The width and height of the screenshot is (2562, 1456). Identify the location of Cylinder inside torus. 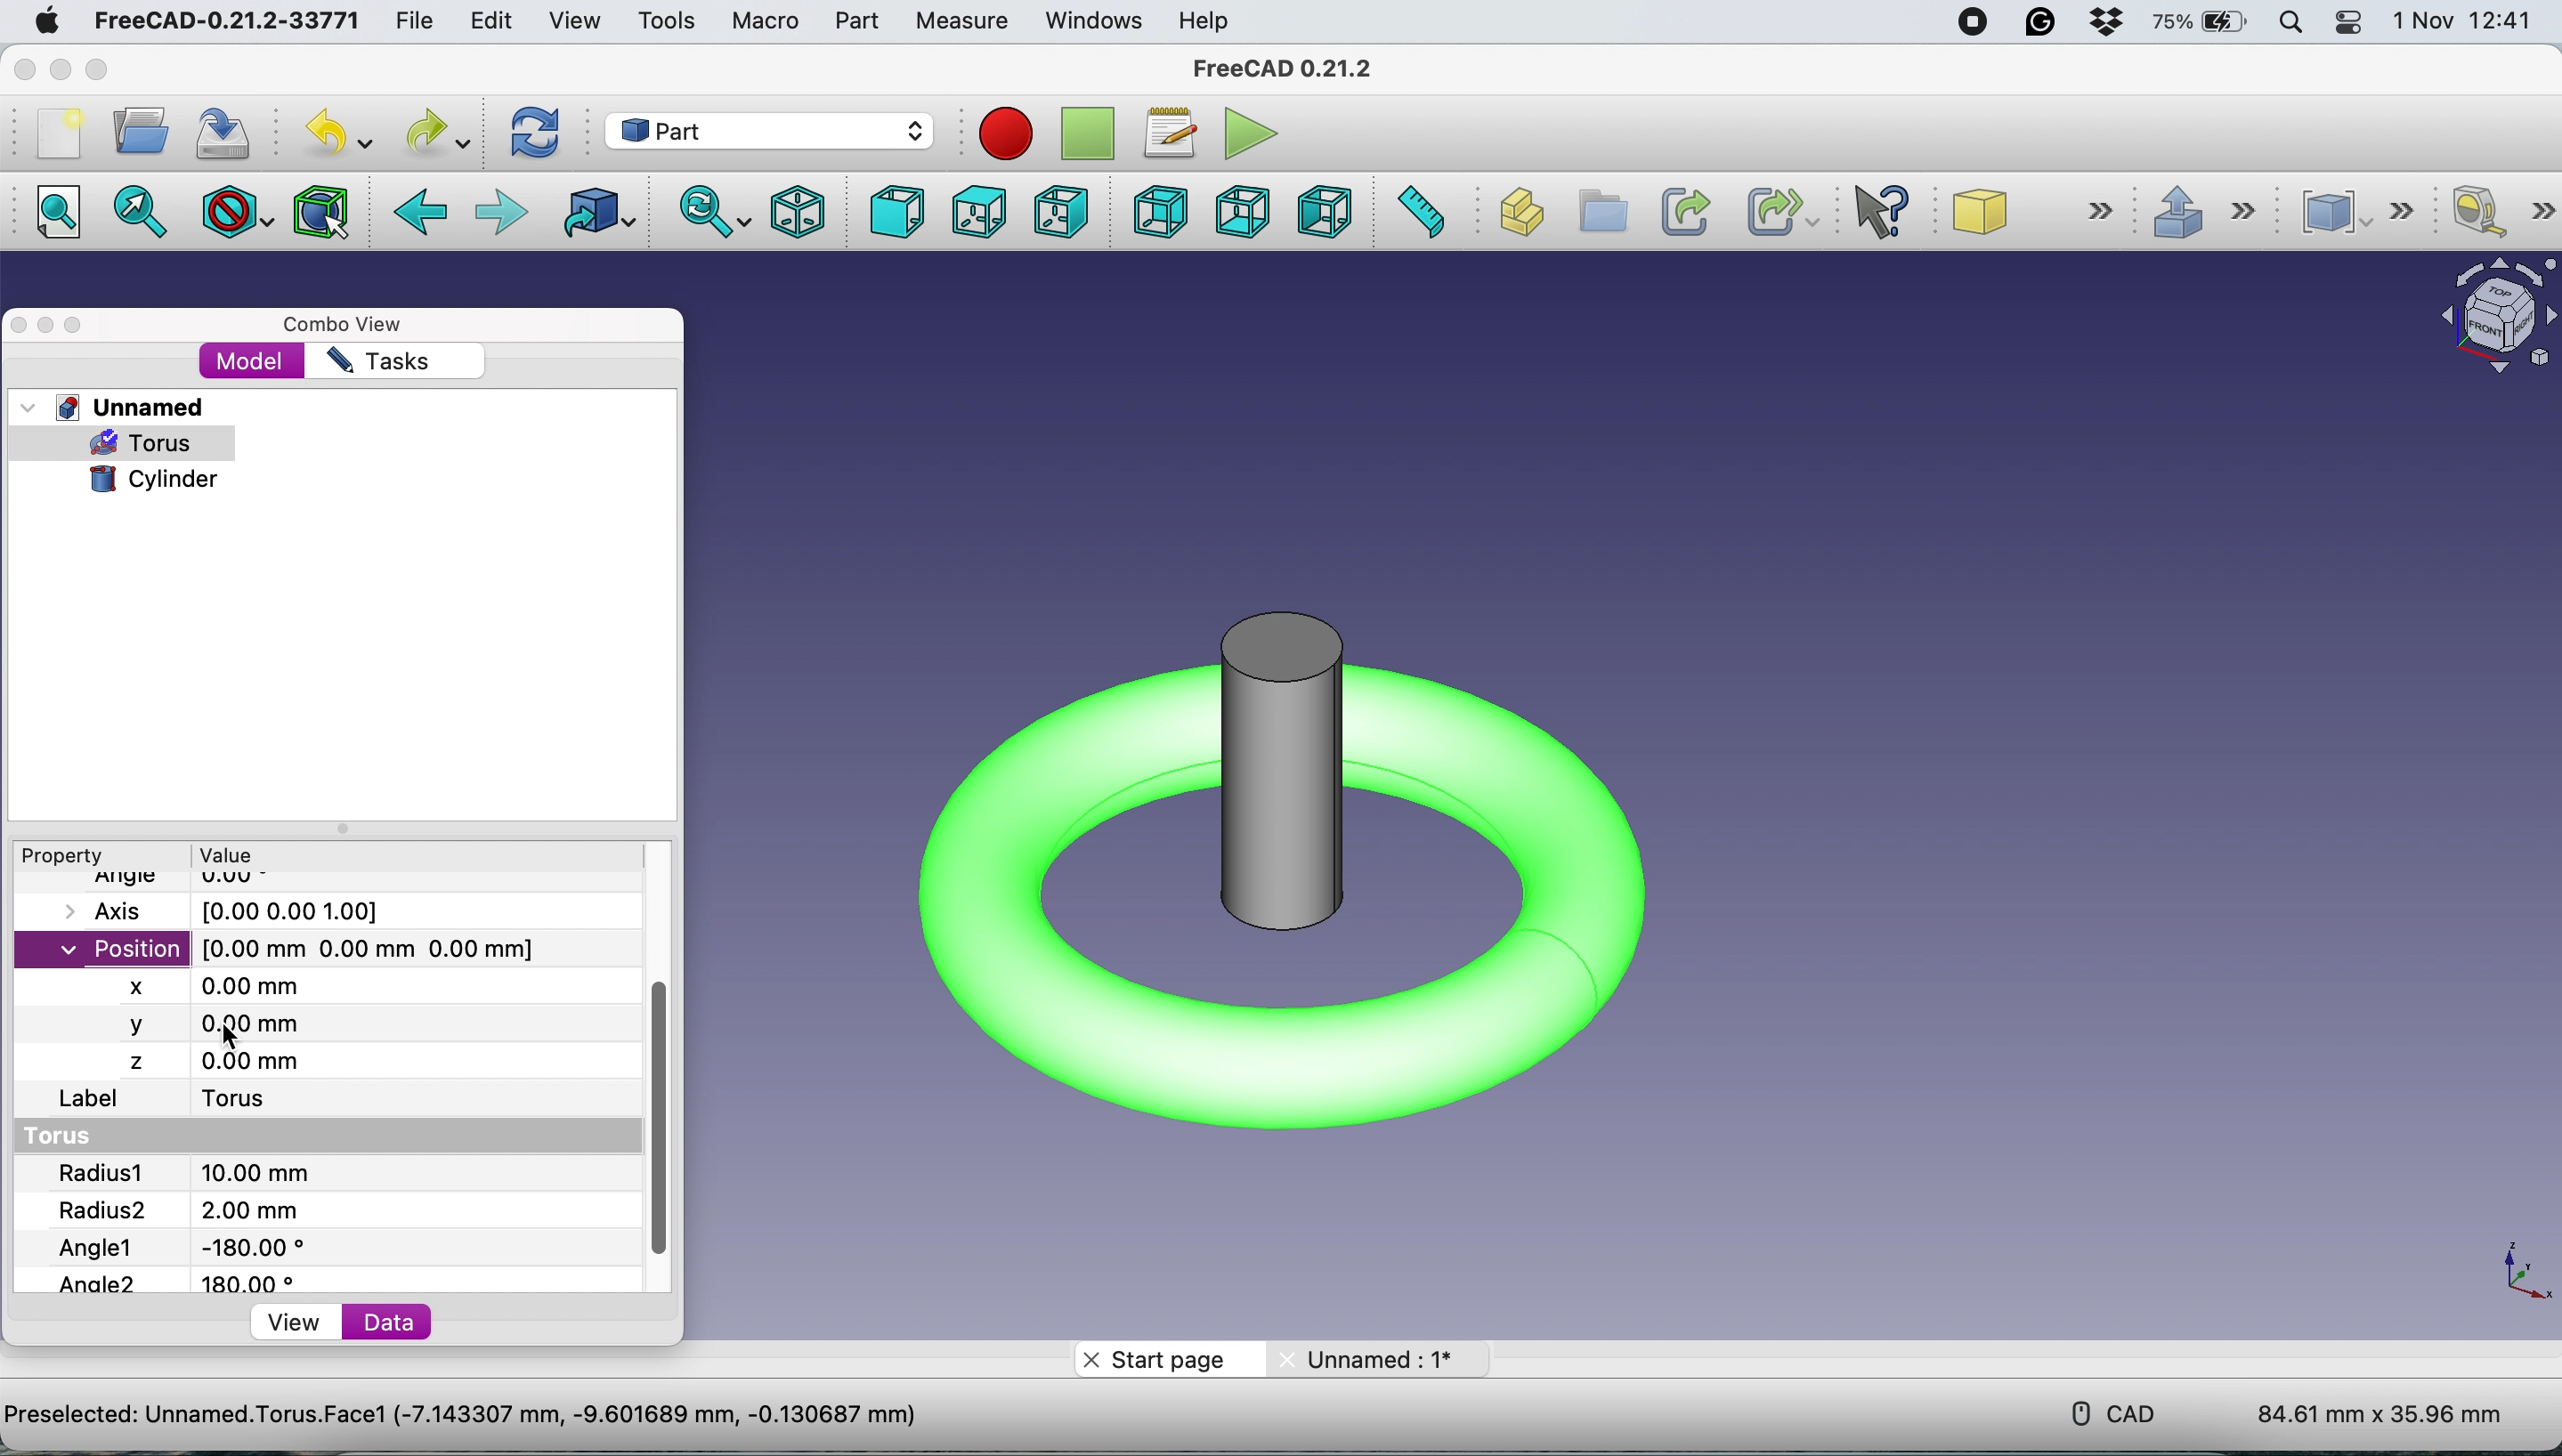
(1283, 889).